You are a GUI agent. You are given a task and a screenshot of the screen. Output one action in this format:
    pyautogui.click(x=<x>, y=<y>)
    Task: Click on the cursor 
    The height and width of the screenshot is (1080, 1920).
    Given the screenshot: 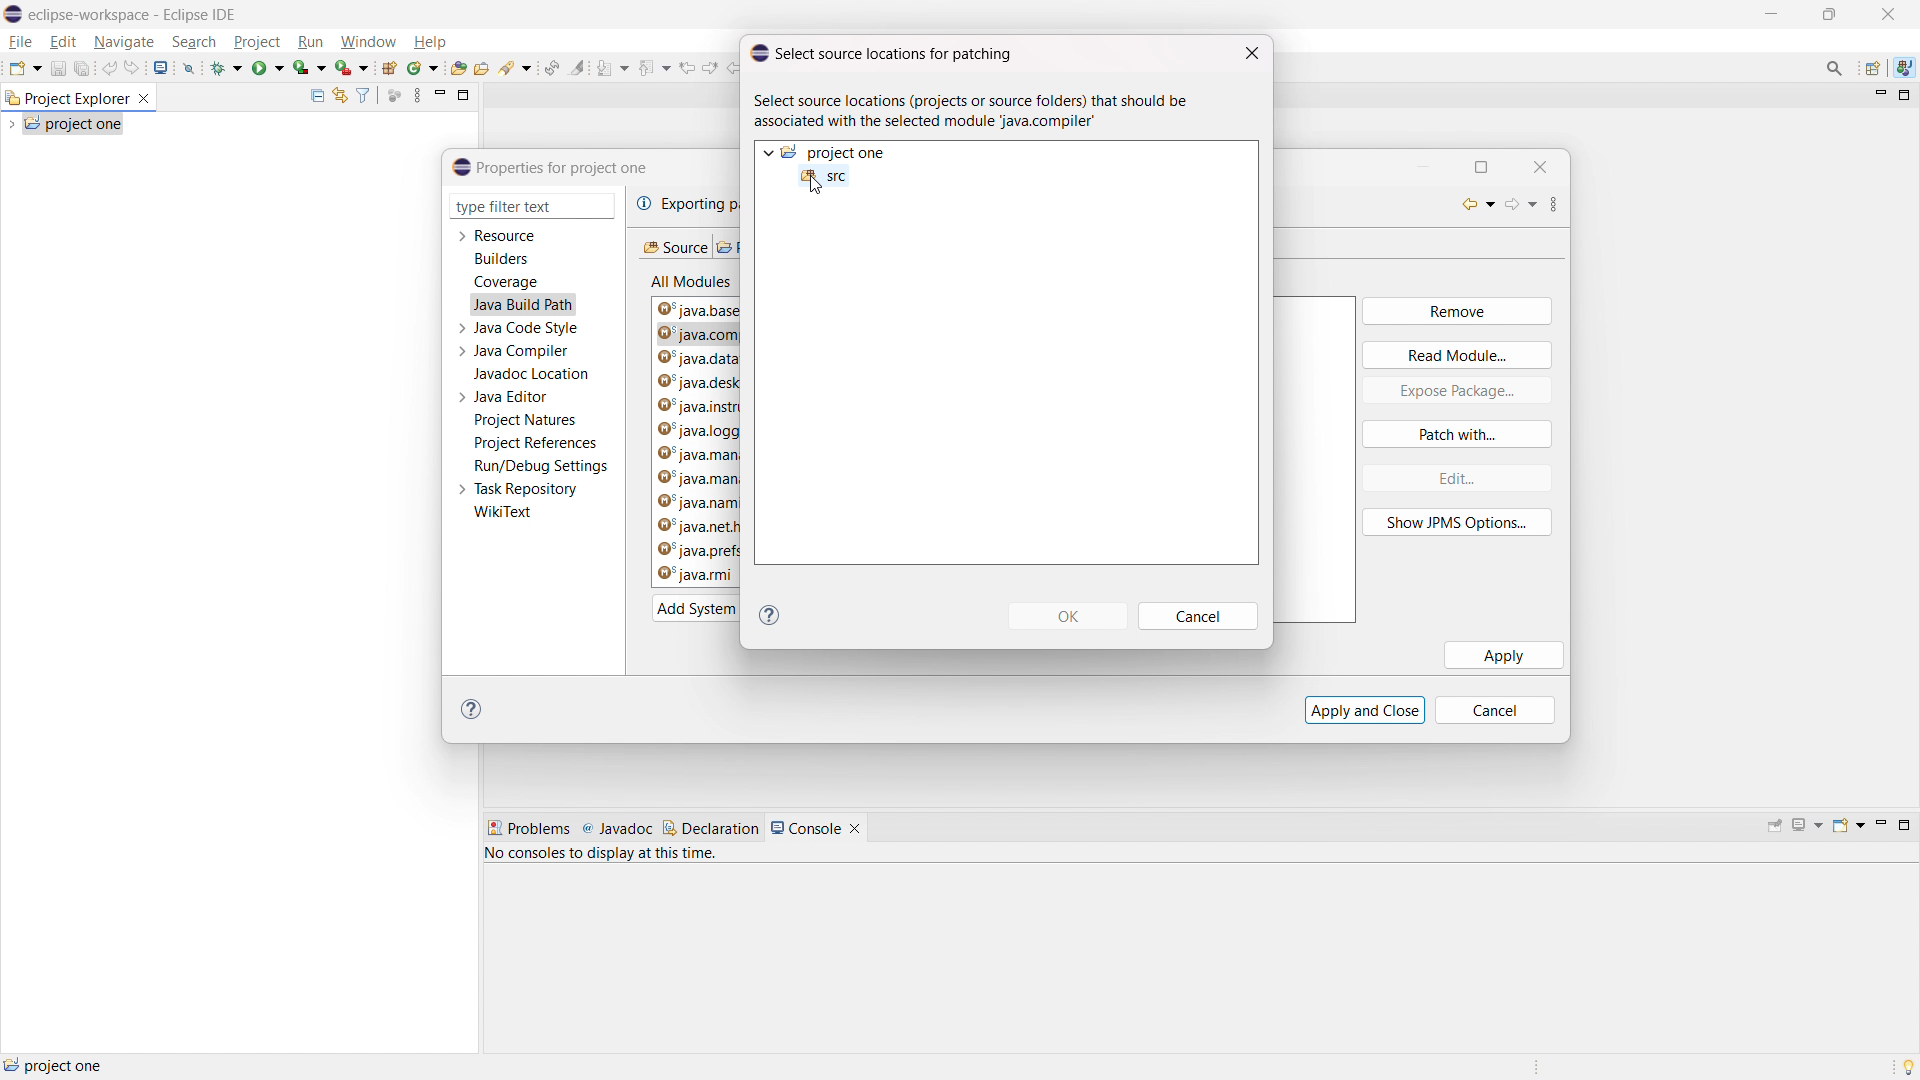 What is the action you would take?
    pyautogui.click(x=816, y=188)
    